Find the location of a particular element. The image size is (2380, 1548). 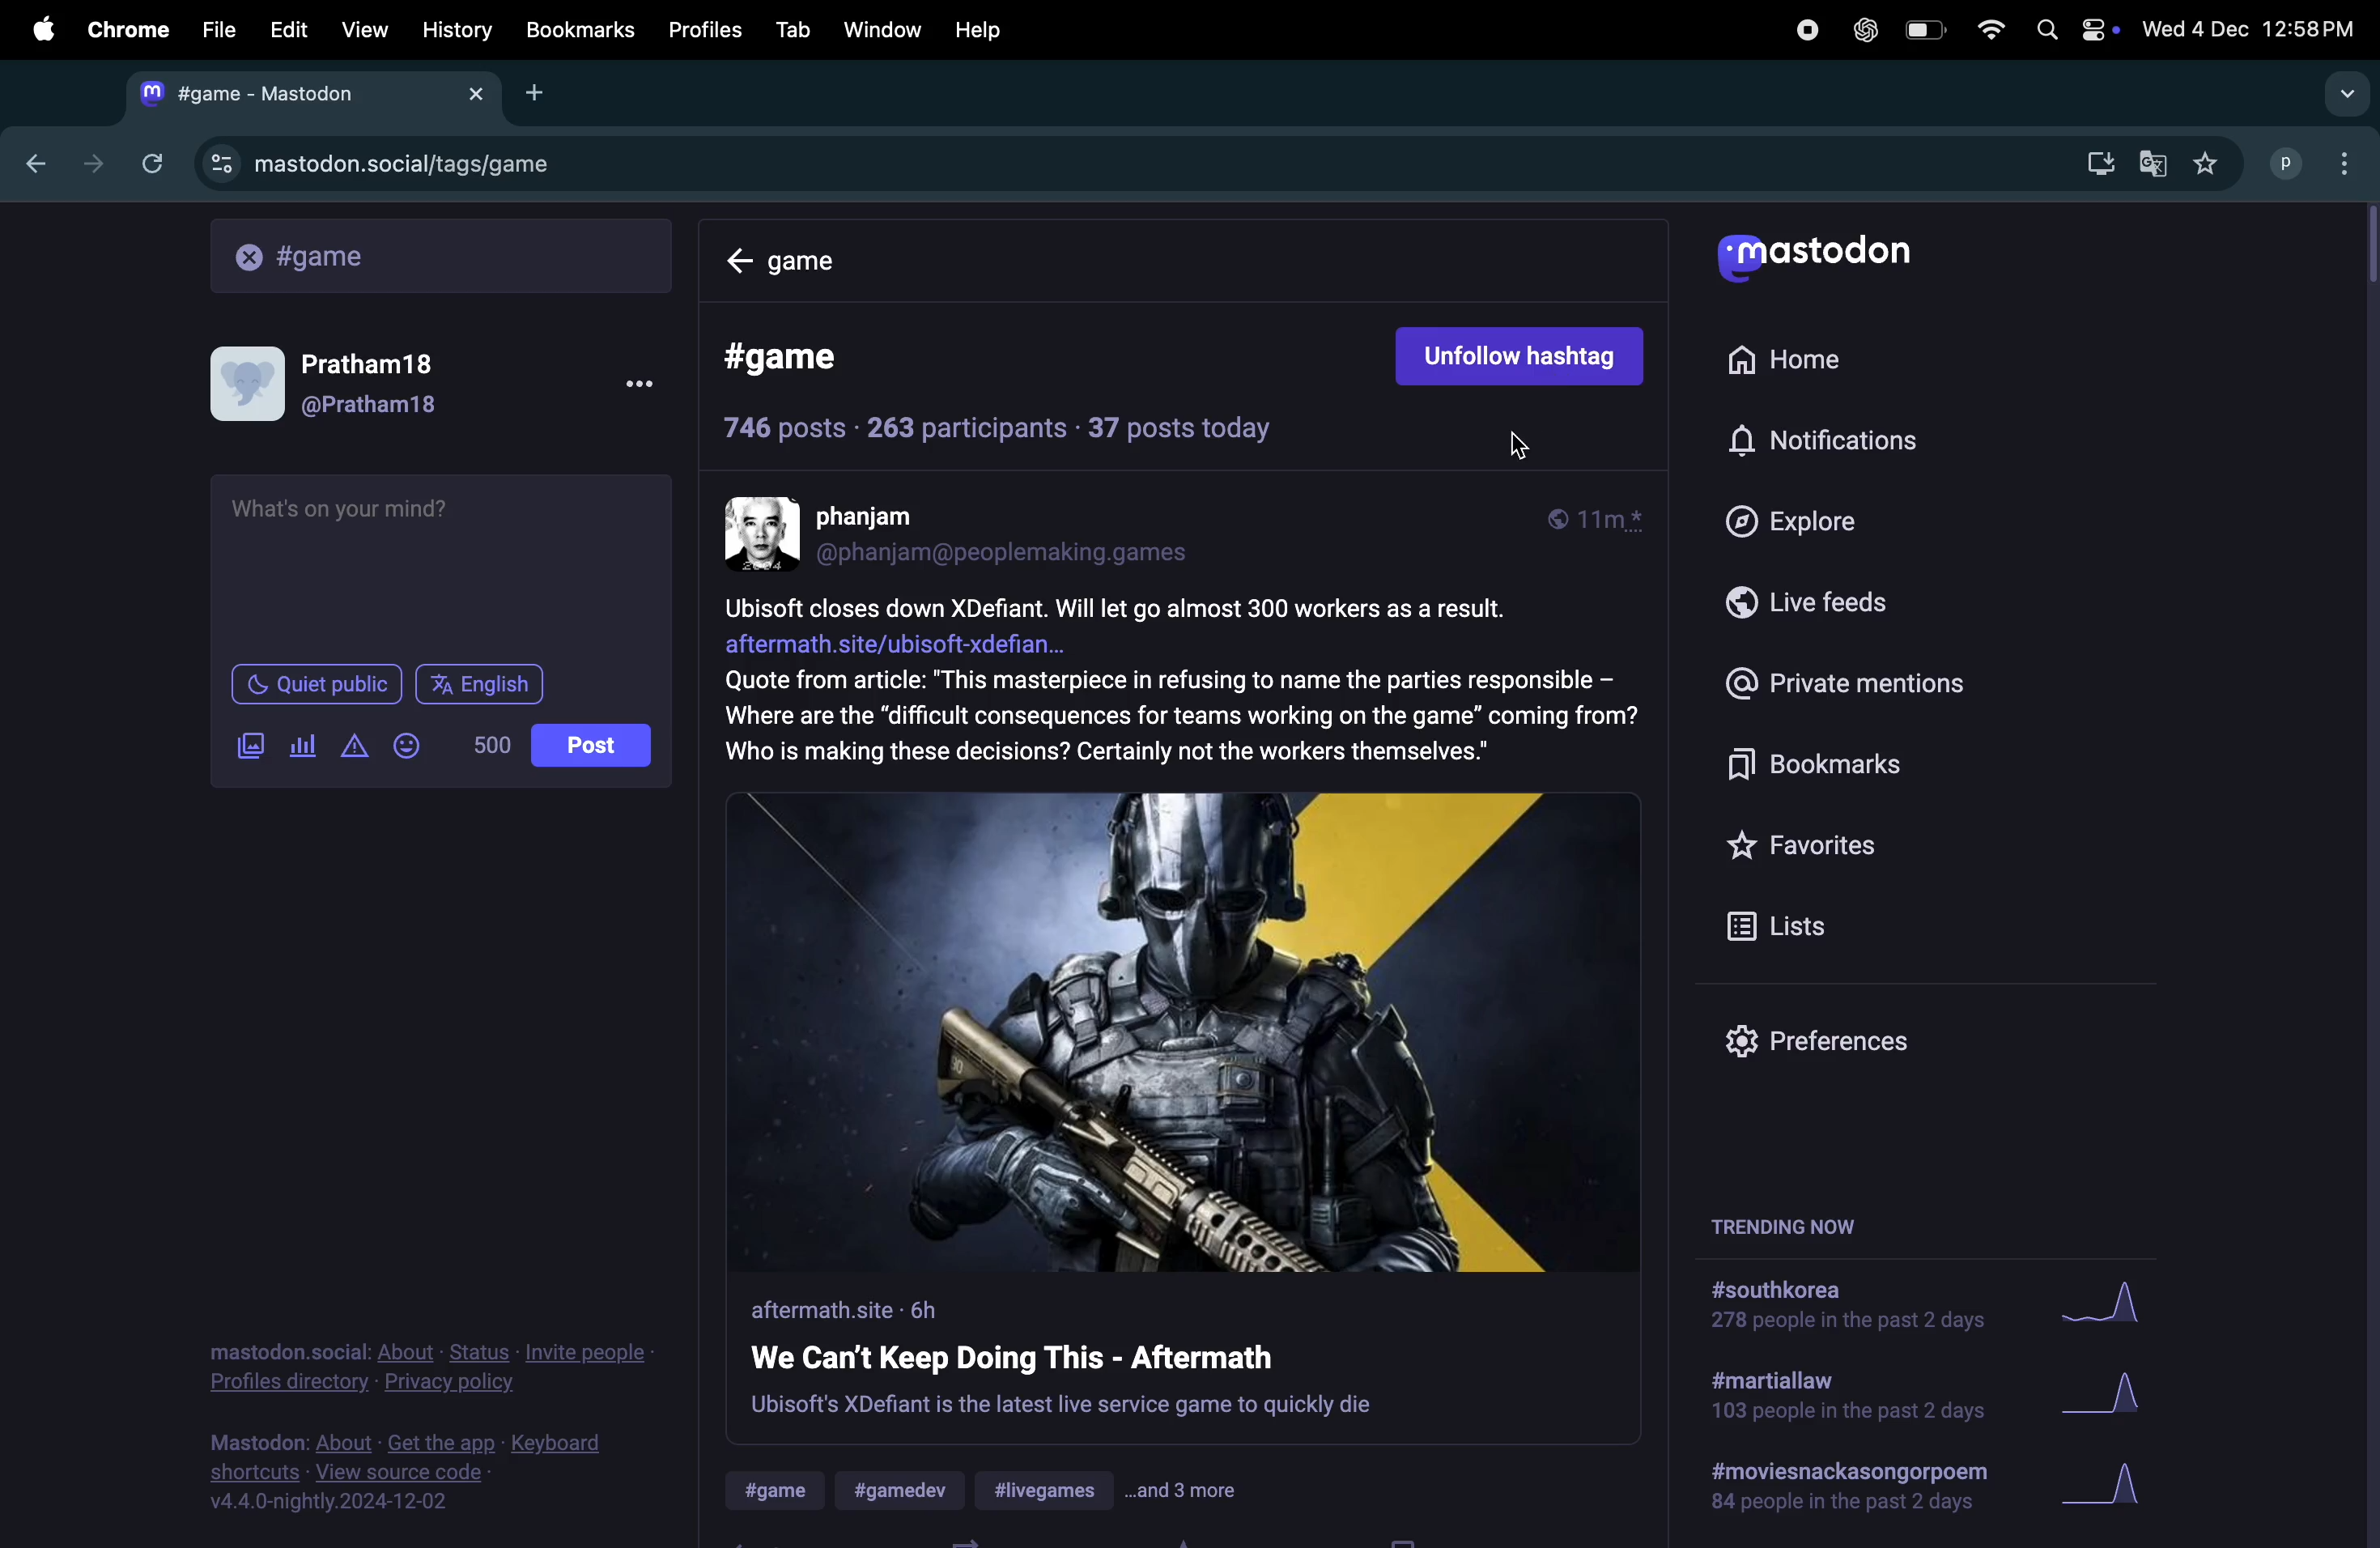

mastodon is located at coordinates (1818, 257).